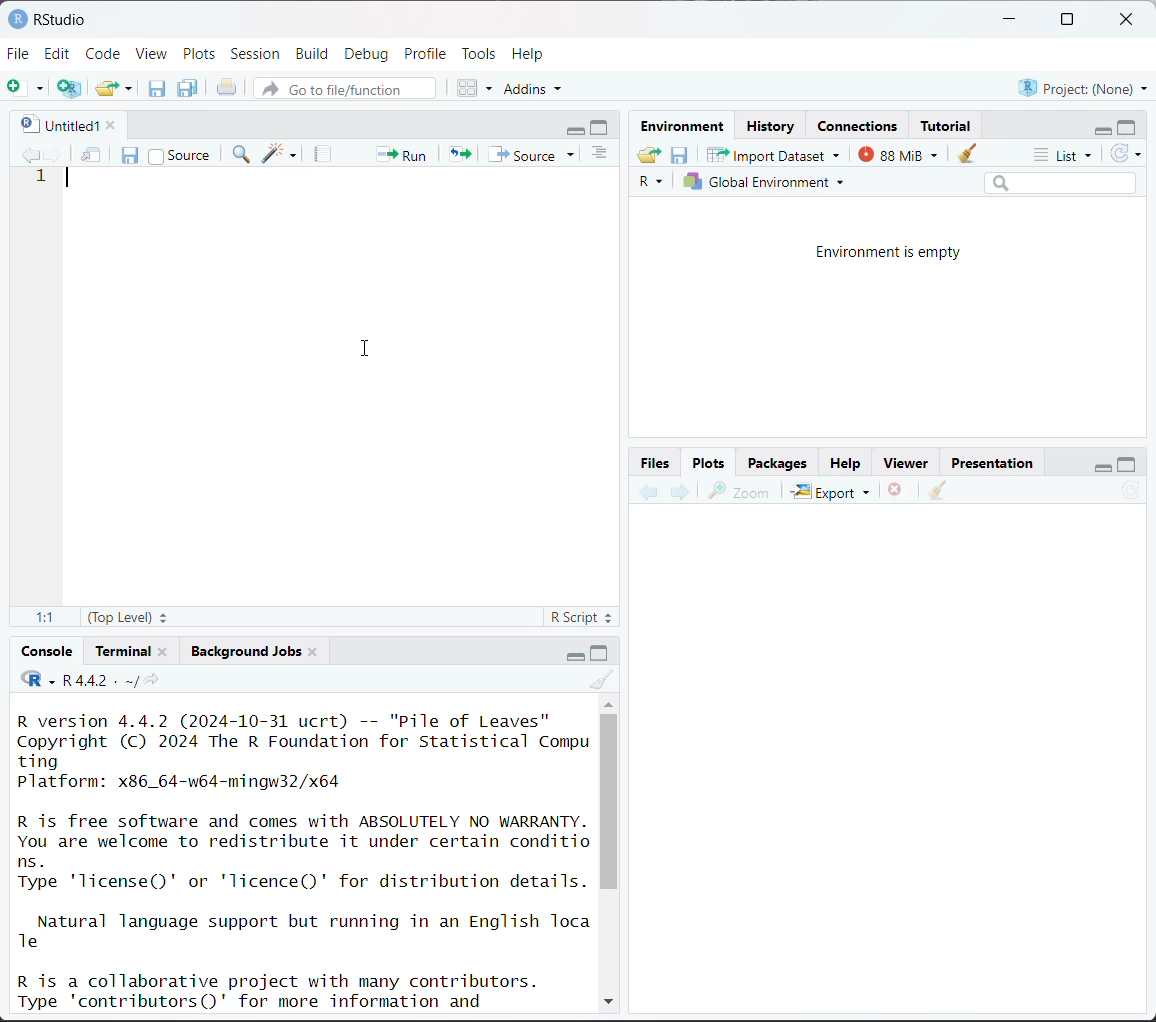  What do you see at coordinates (111, 123) in the screenshot?
I see `close` at bounding box center [111, 123].